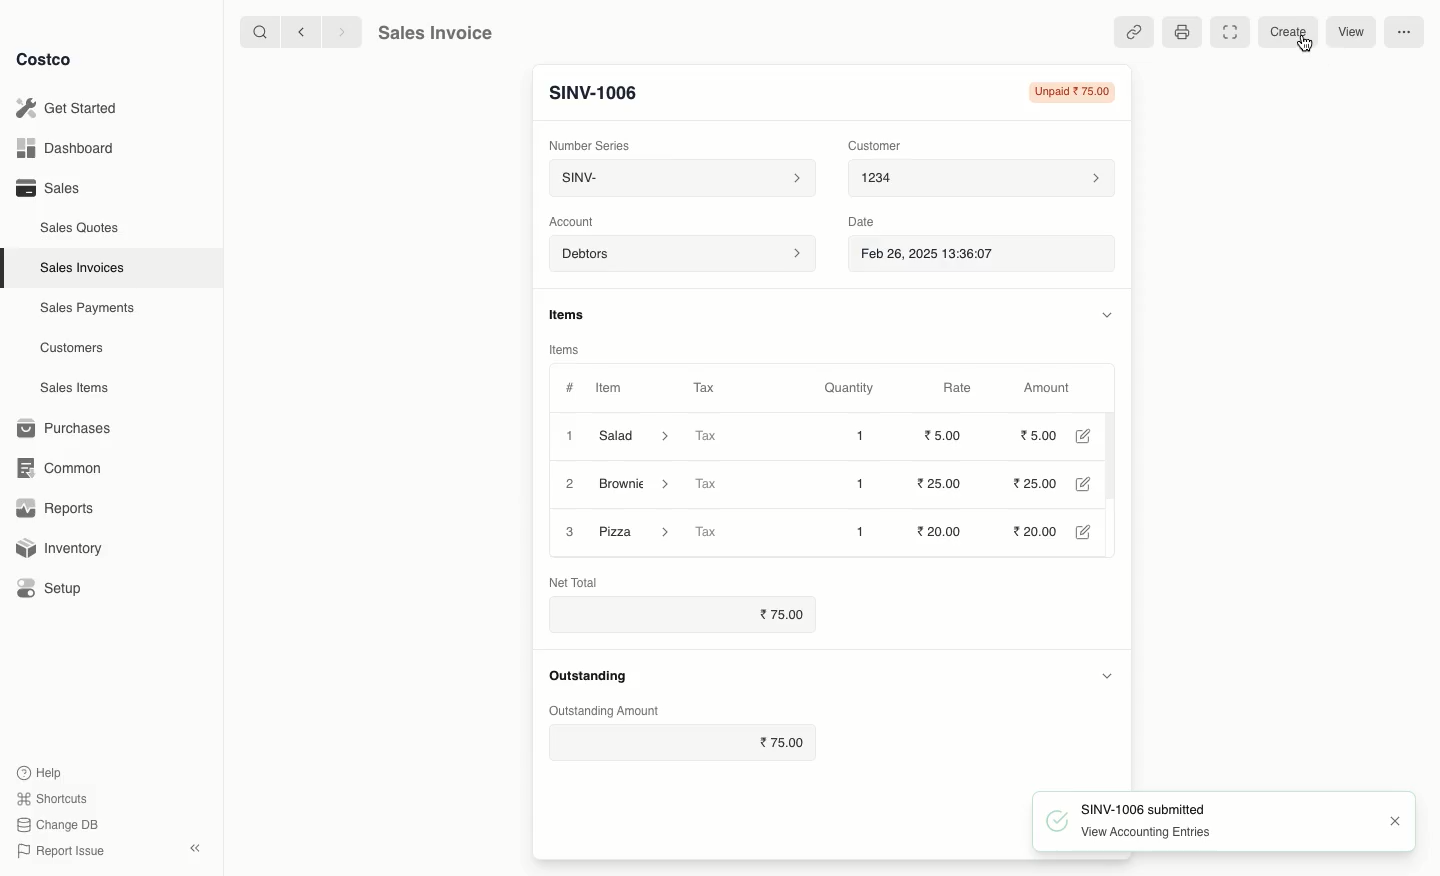 The width and height of the screenshot is (1440, 876). I want to click on Outstanding, so click(589, 675).